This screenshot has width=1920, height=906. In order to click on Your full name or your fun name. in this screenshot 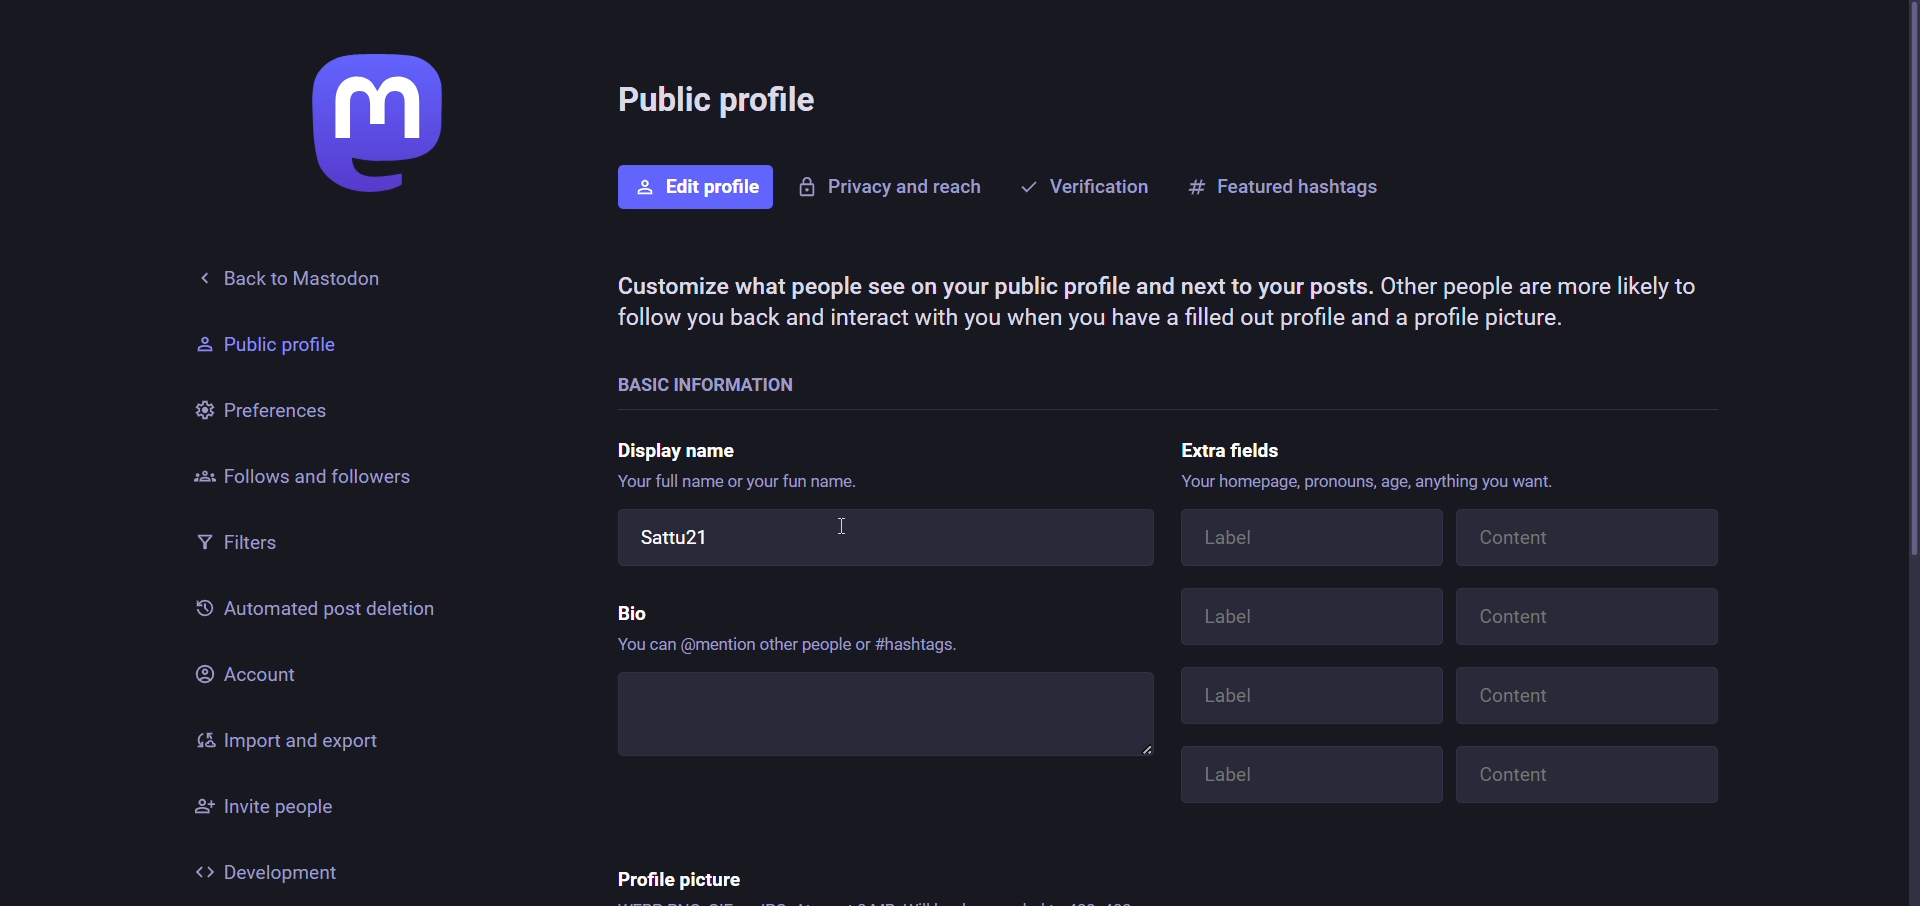, I will do `click(750, 480)`.